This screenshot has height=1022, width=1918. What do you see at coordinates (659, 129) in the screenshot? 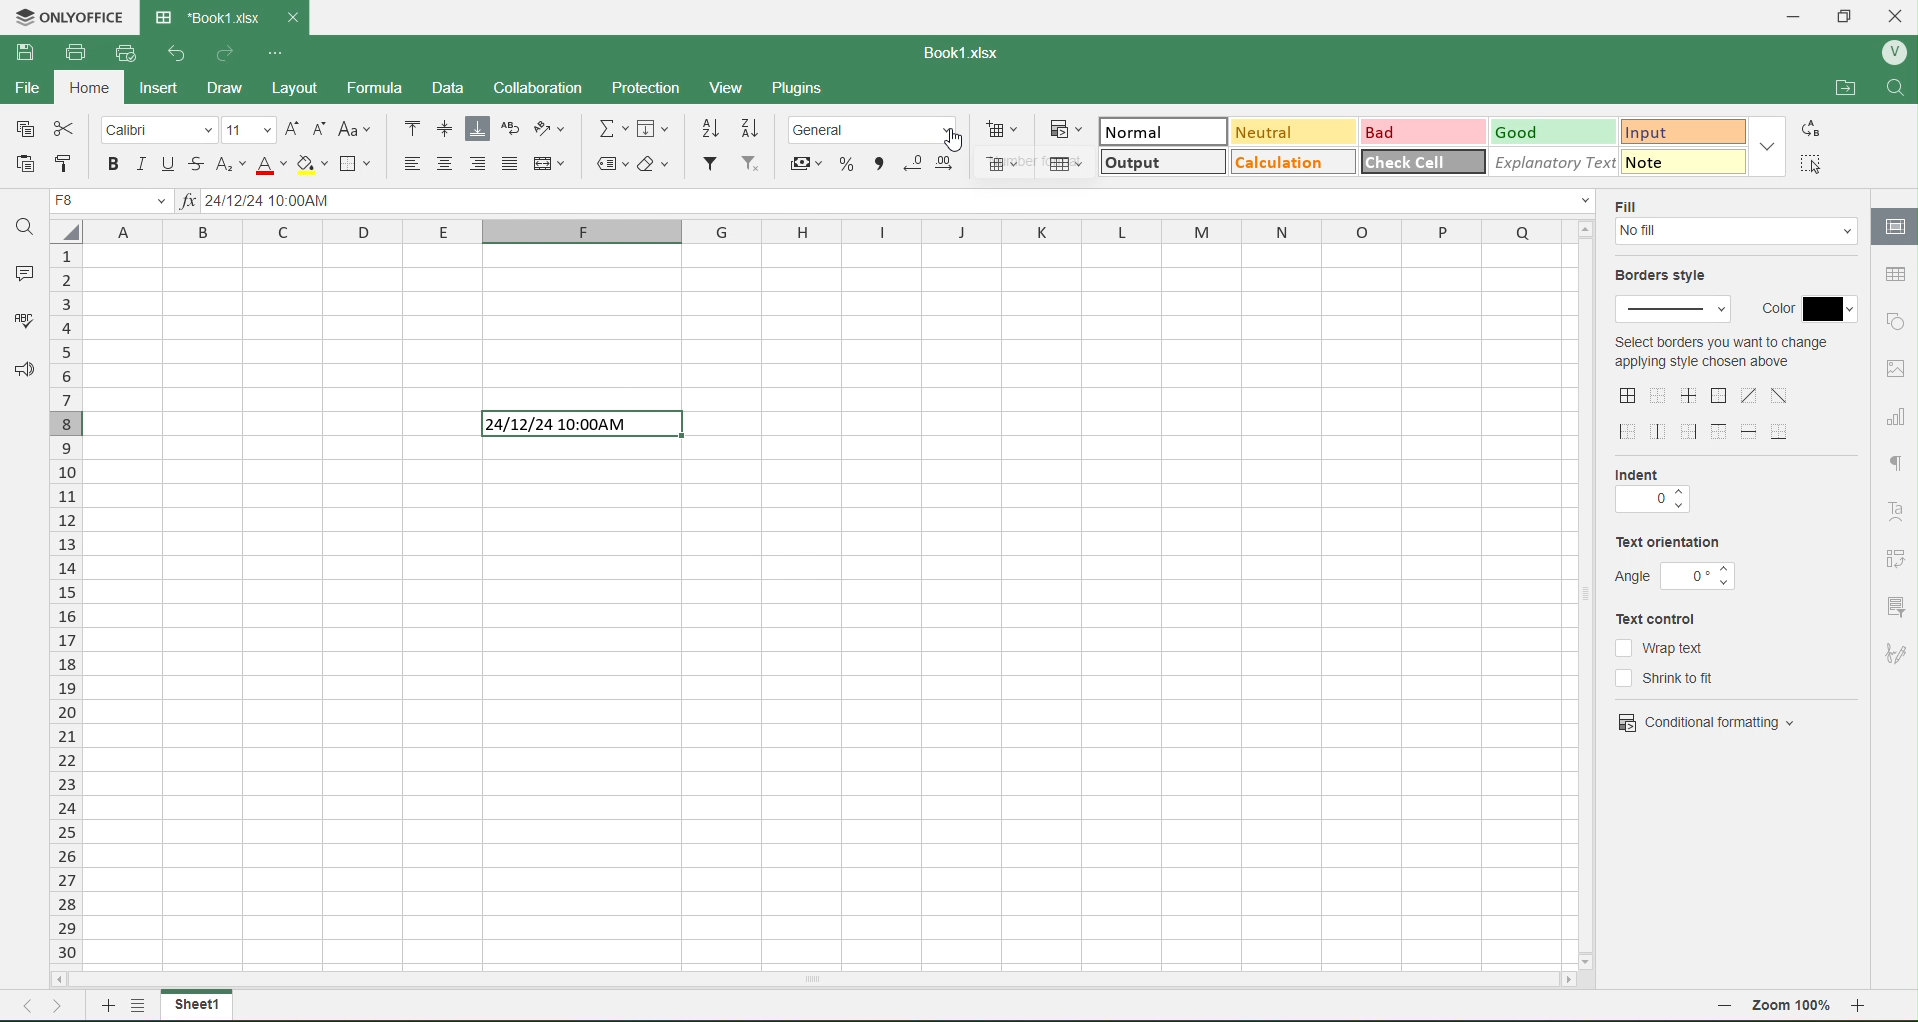
I see `Fill` at bounding box center [659, 129].